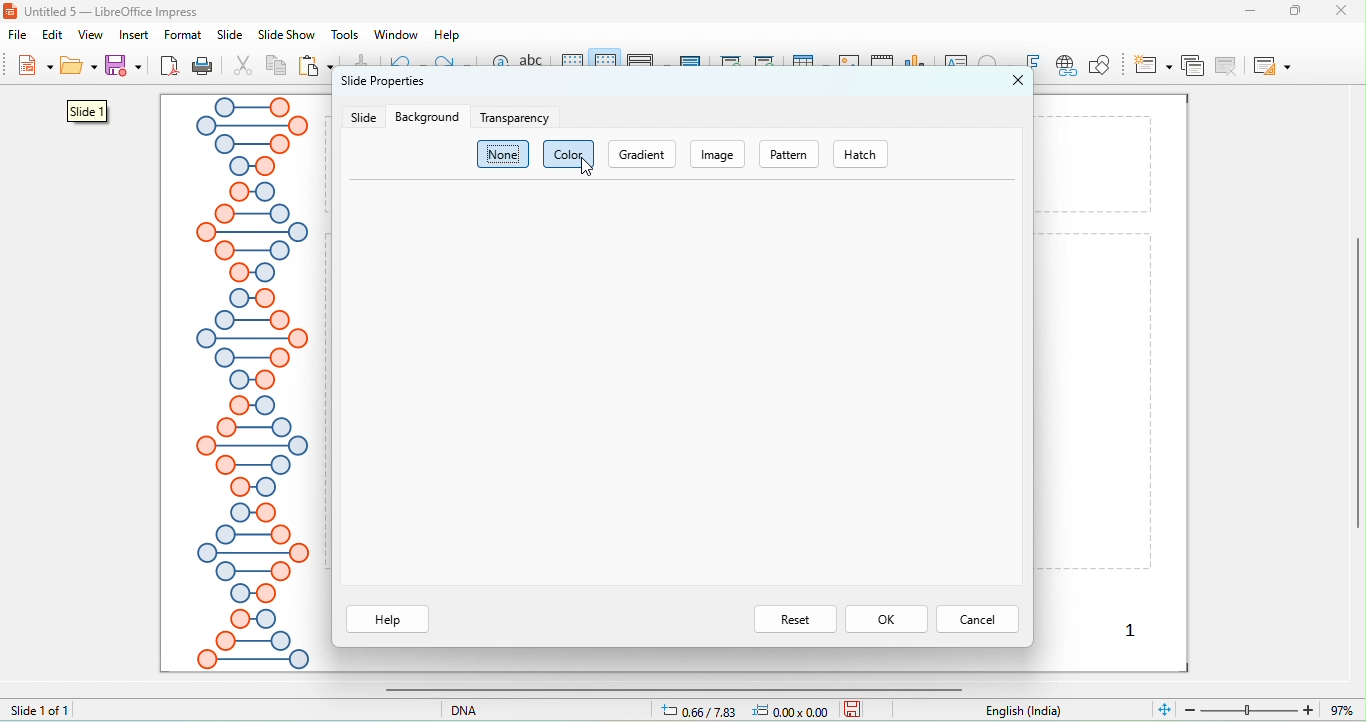 The height and width of the screenshot is (722, 1366). Describe the element at coordinates (202, 67) in the screenshot. I see `print` at that location.